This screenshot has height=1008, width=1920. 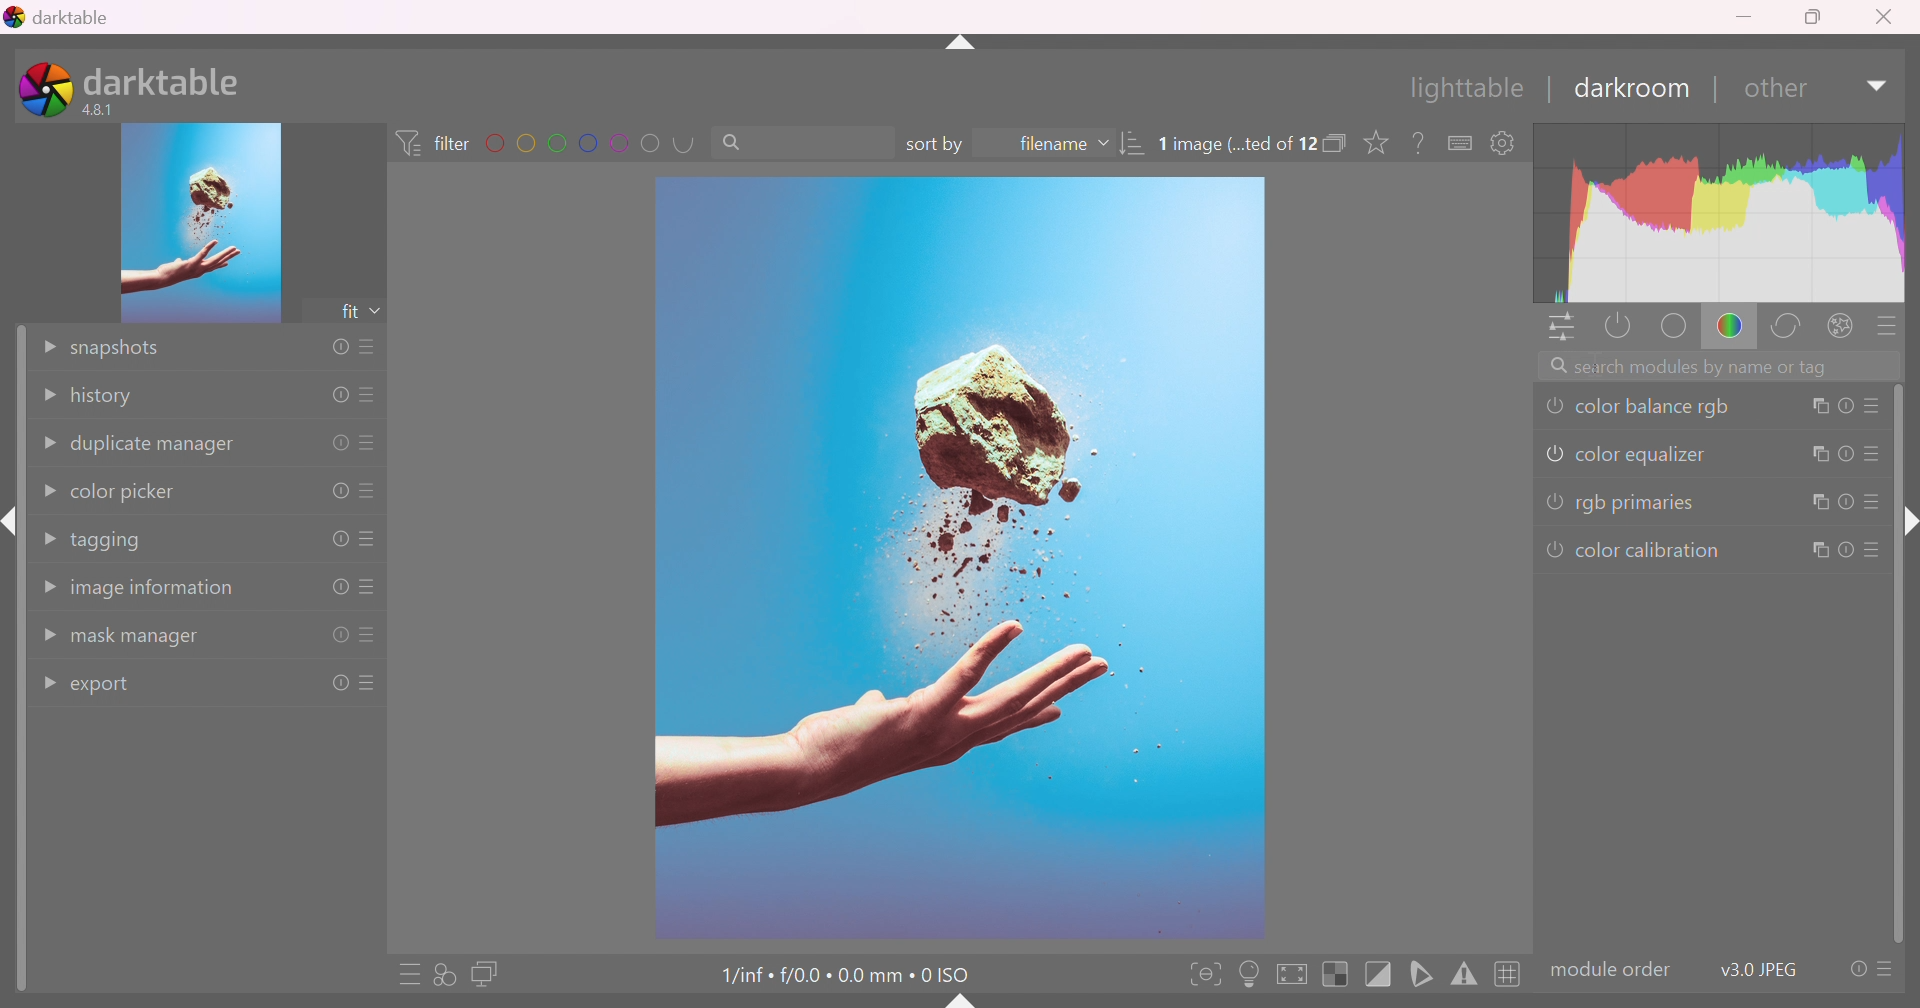 What do you see at coordinates (1553, 403) in the screenshot?
I see `'color balance rgb' is switched off` at bounding box center [1553, 403].